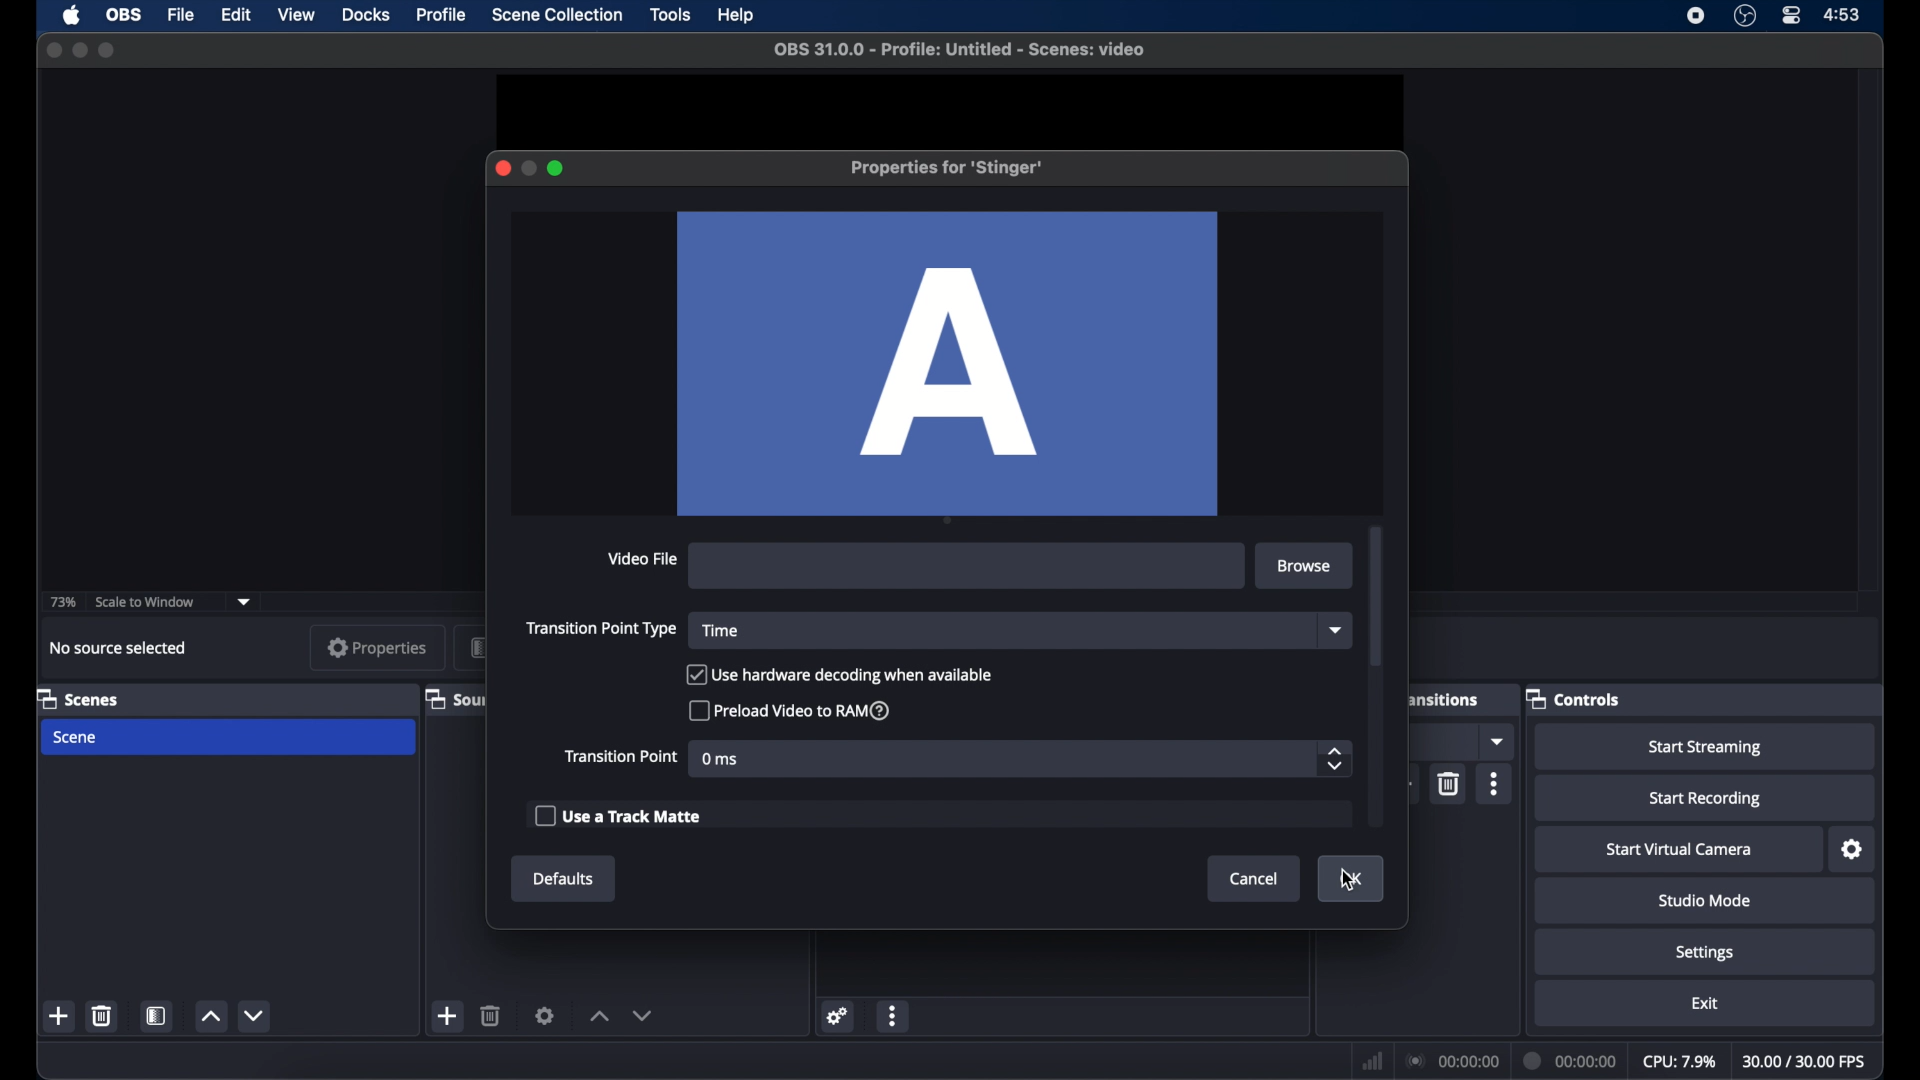  I want to click on A, so click(948, 363).